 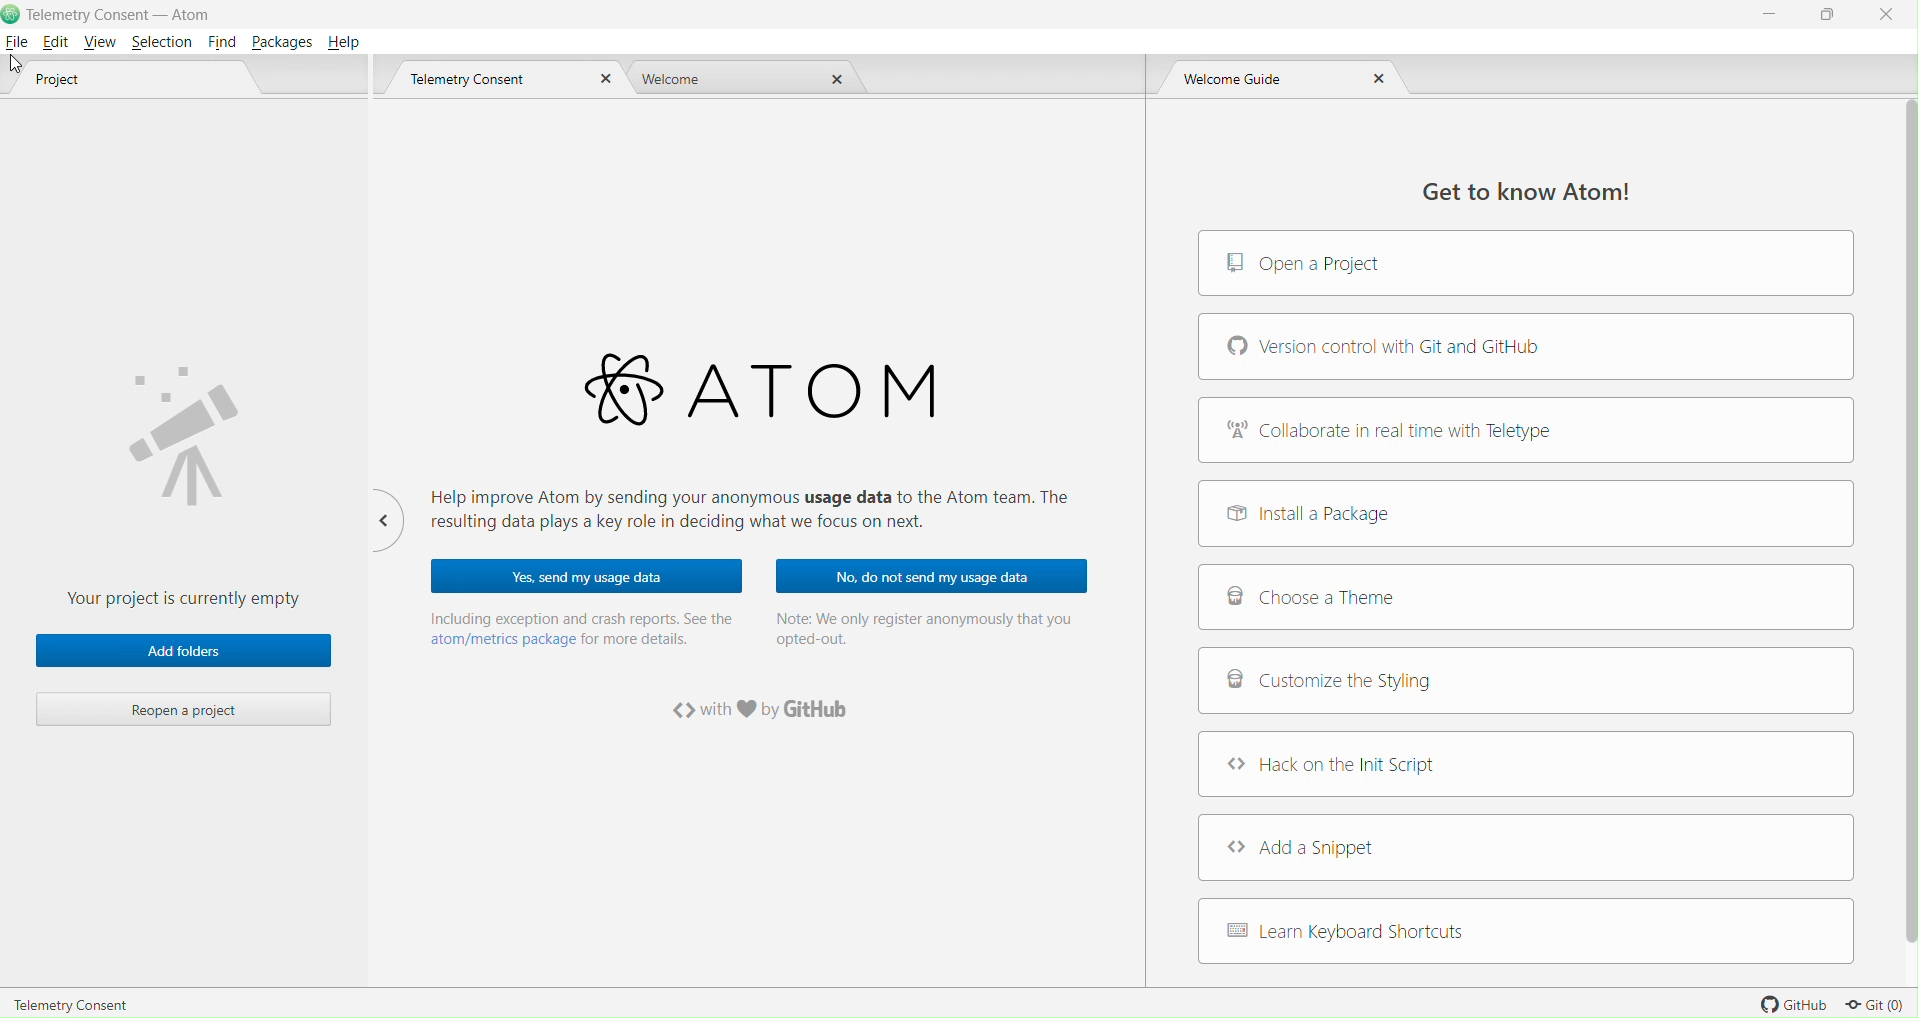 I want to click on Close, so click(x=602, y=81).